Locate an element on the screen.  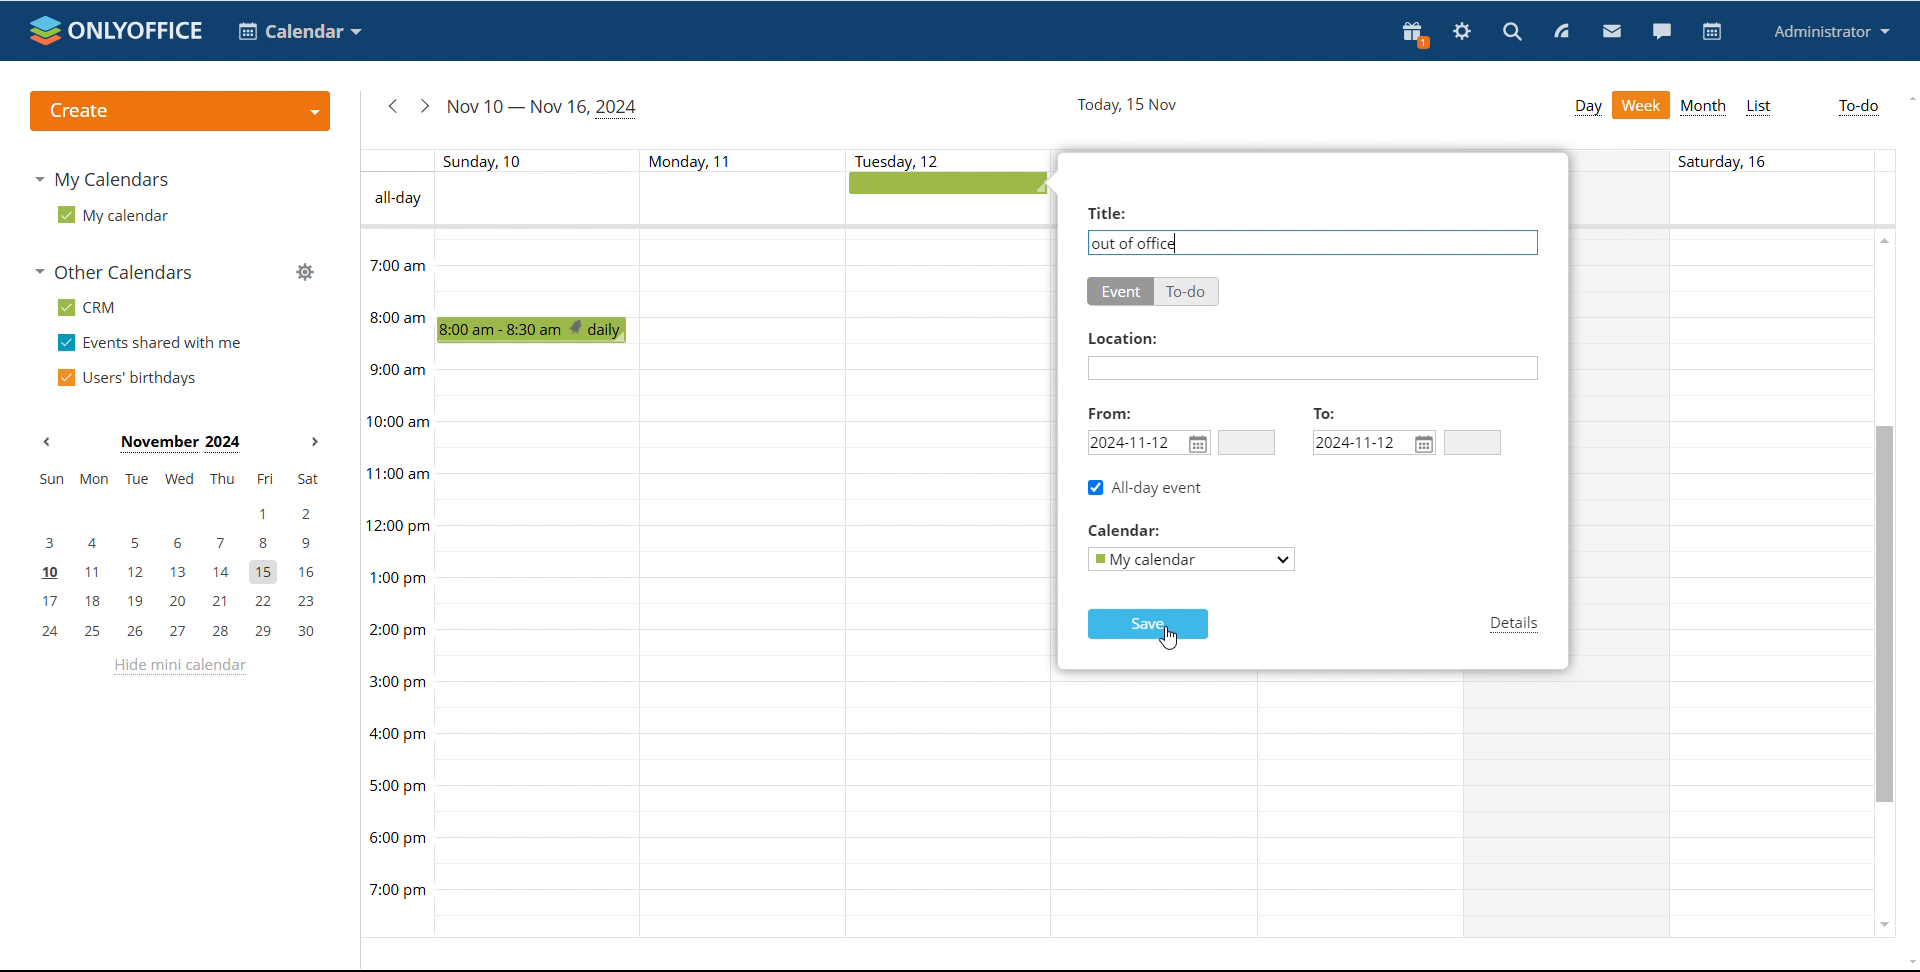
scheduled event is located at coordinates (537, 330).